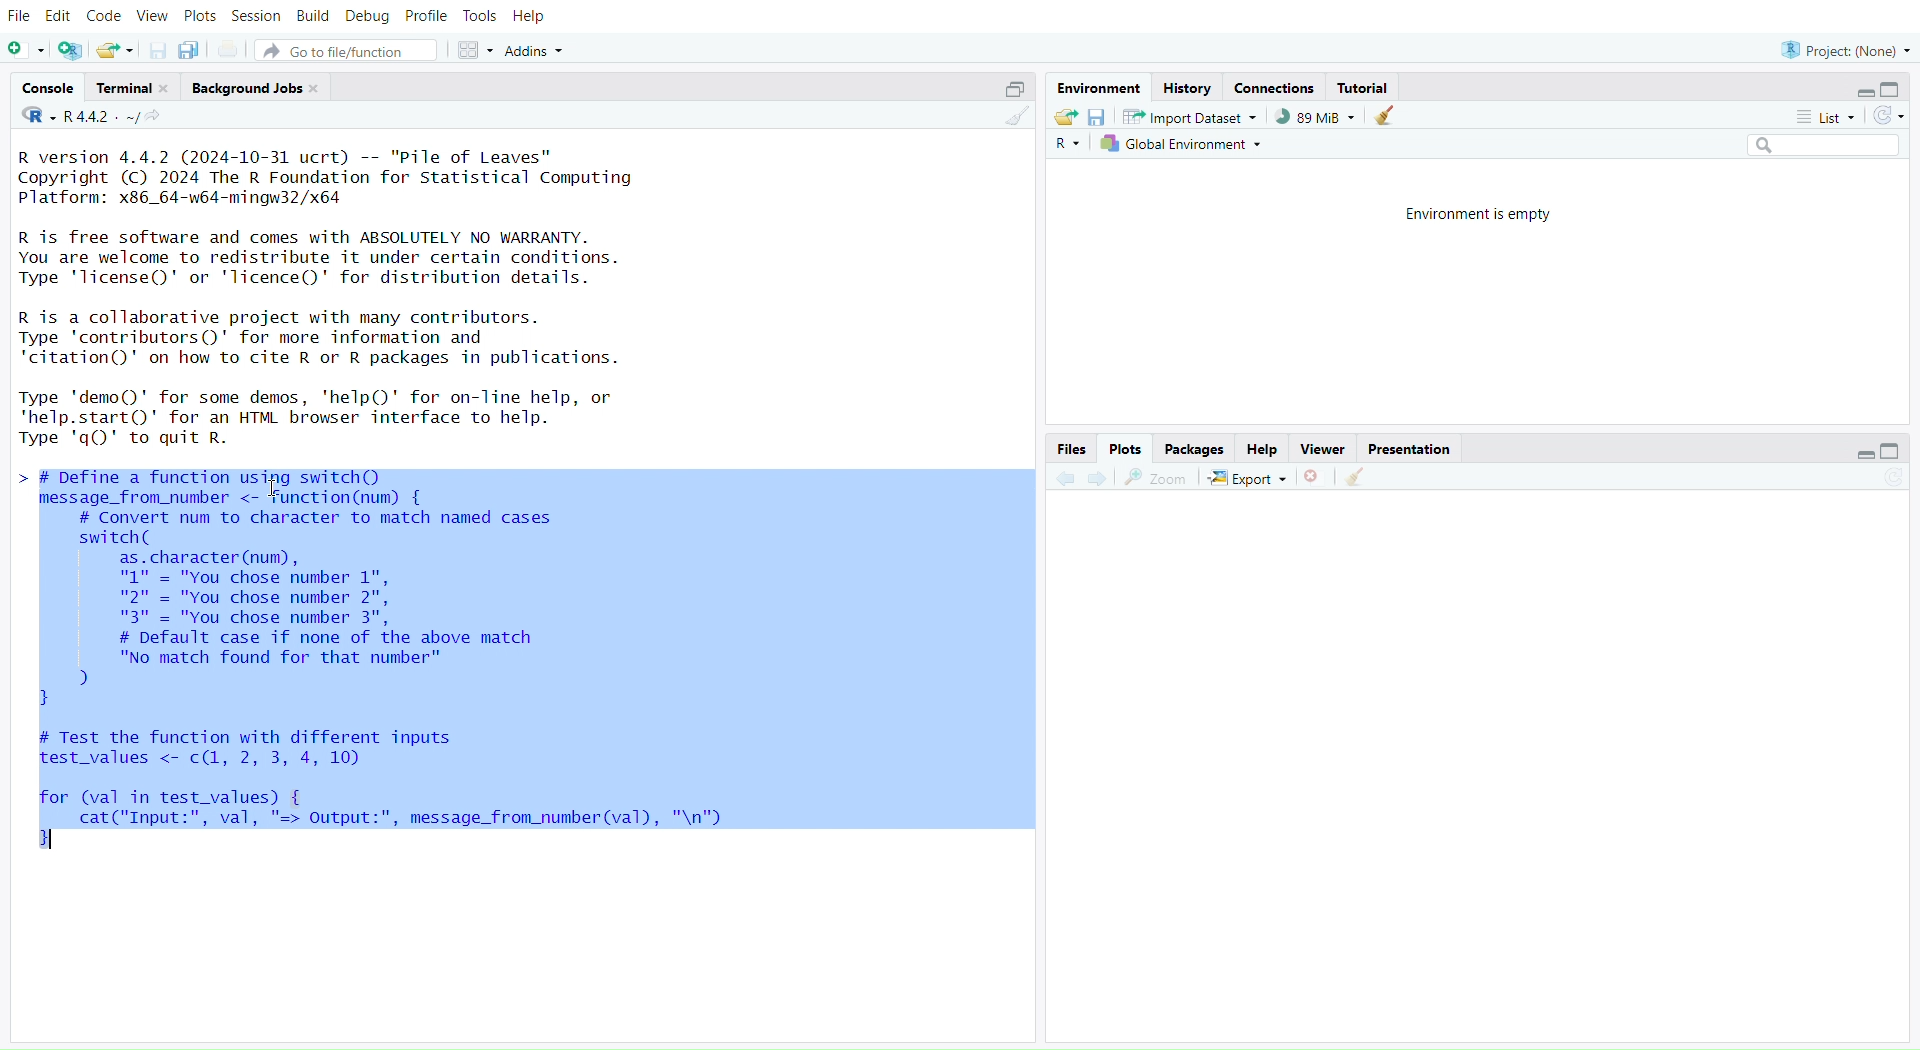  What do you see at coordinates (48, 89) in the screenshot?
I see `Console` at bounding box center [48, 89].